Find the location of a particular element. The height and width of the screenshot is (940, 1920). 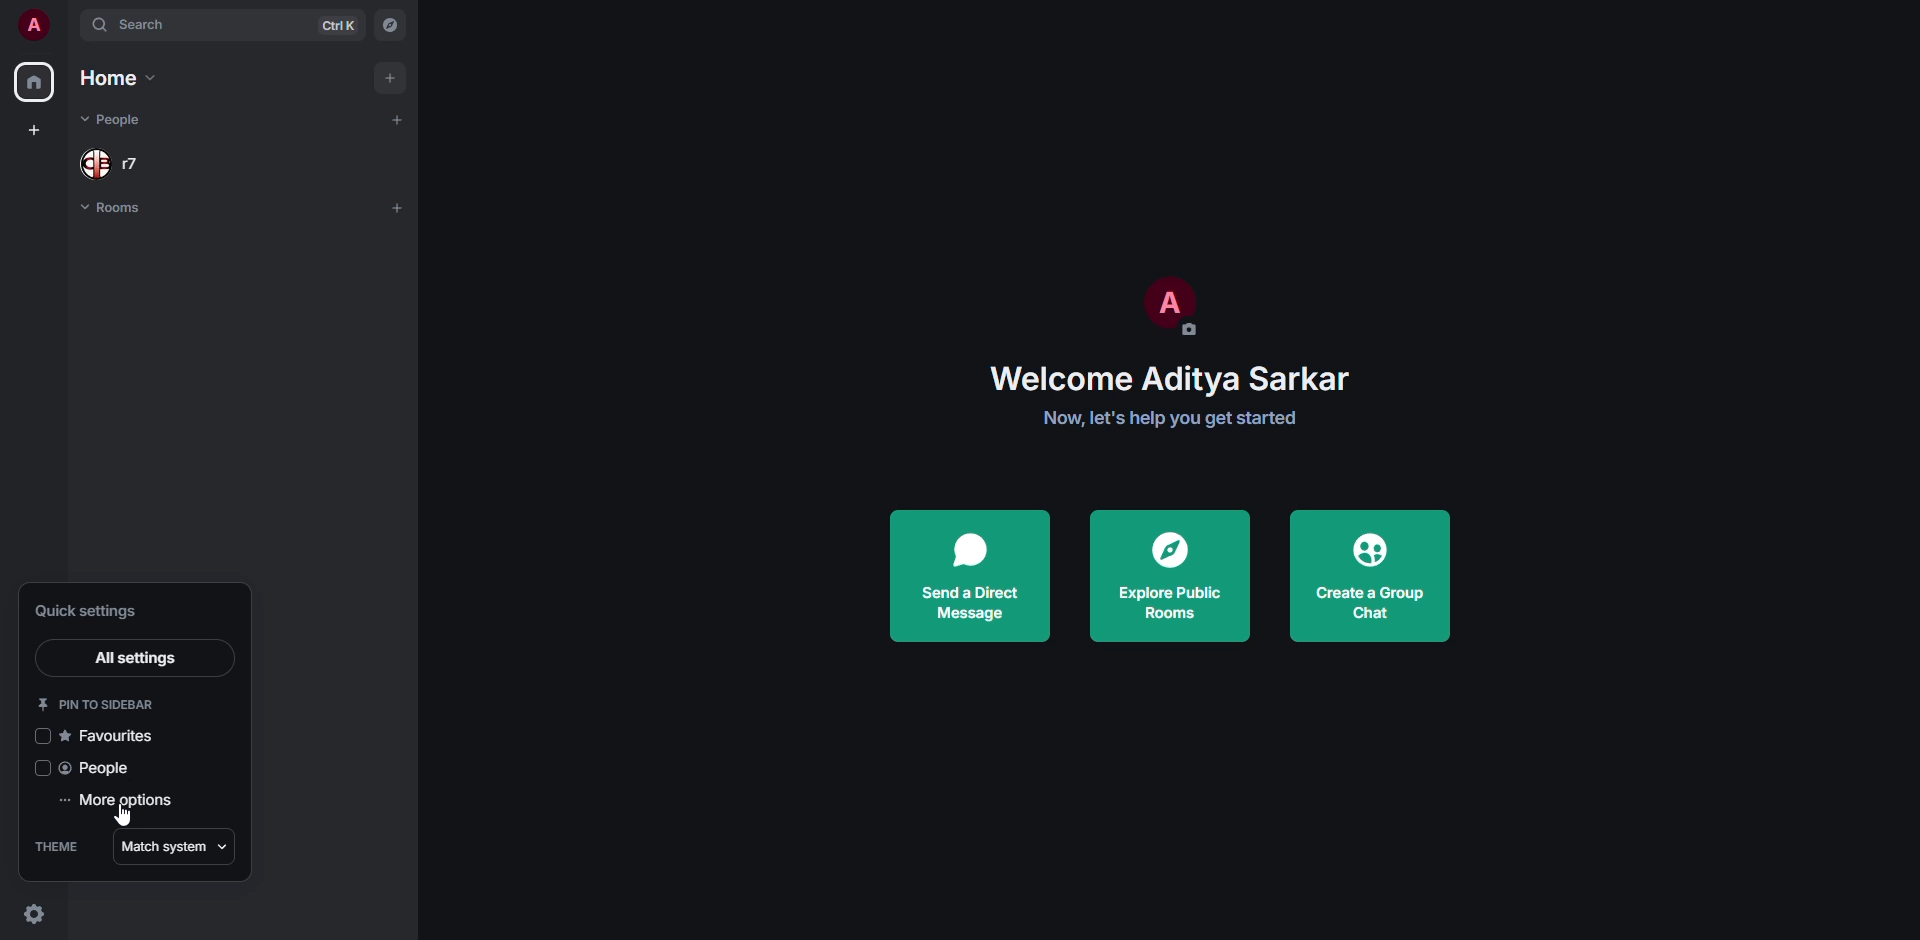

create space is located at coordinates (39, 131).